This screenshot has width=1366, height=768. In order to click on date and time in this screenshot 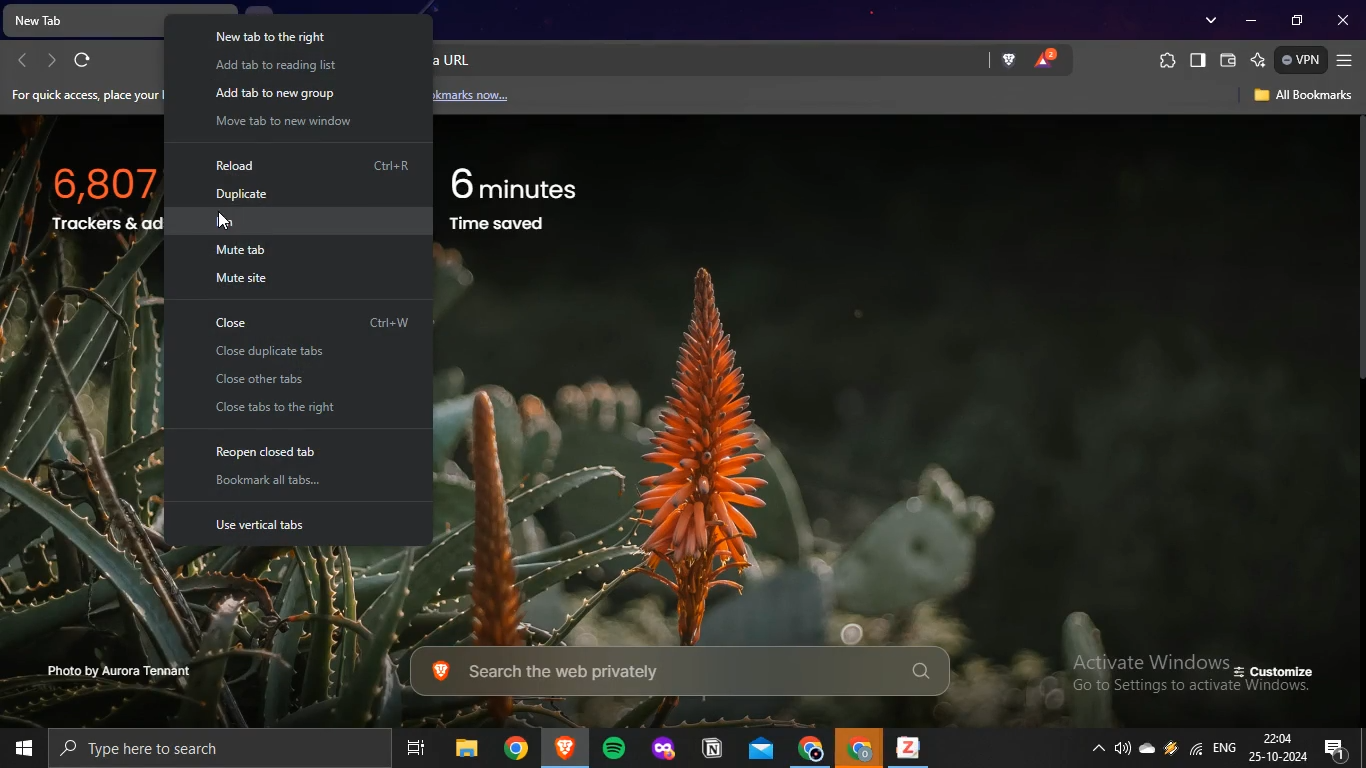, I will do `click(1282, 745)`.